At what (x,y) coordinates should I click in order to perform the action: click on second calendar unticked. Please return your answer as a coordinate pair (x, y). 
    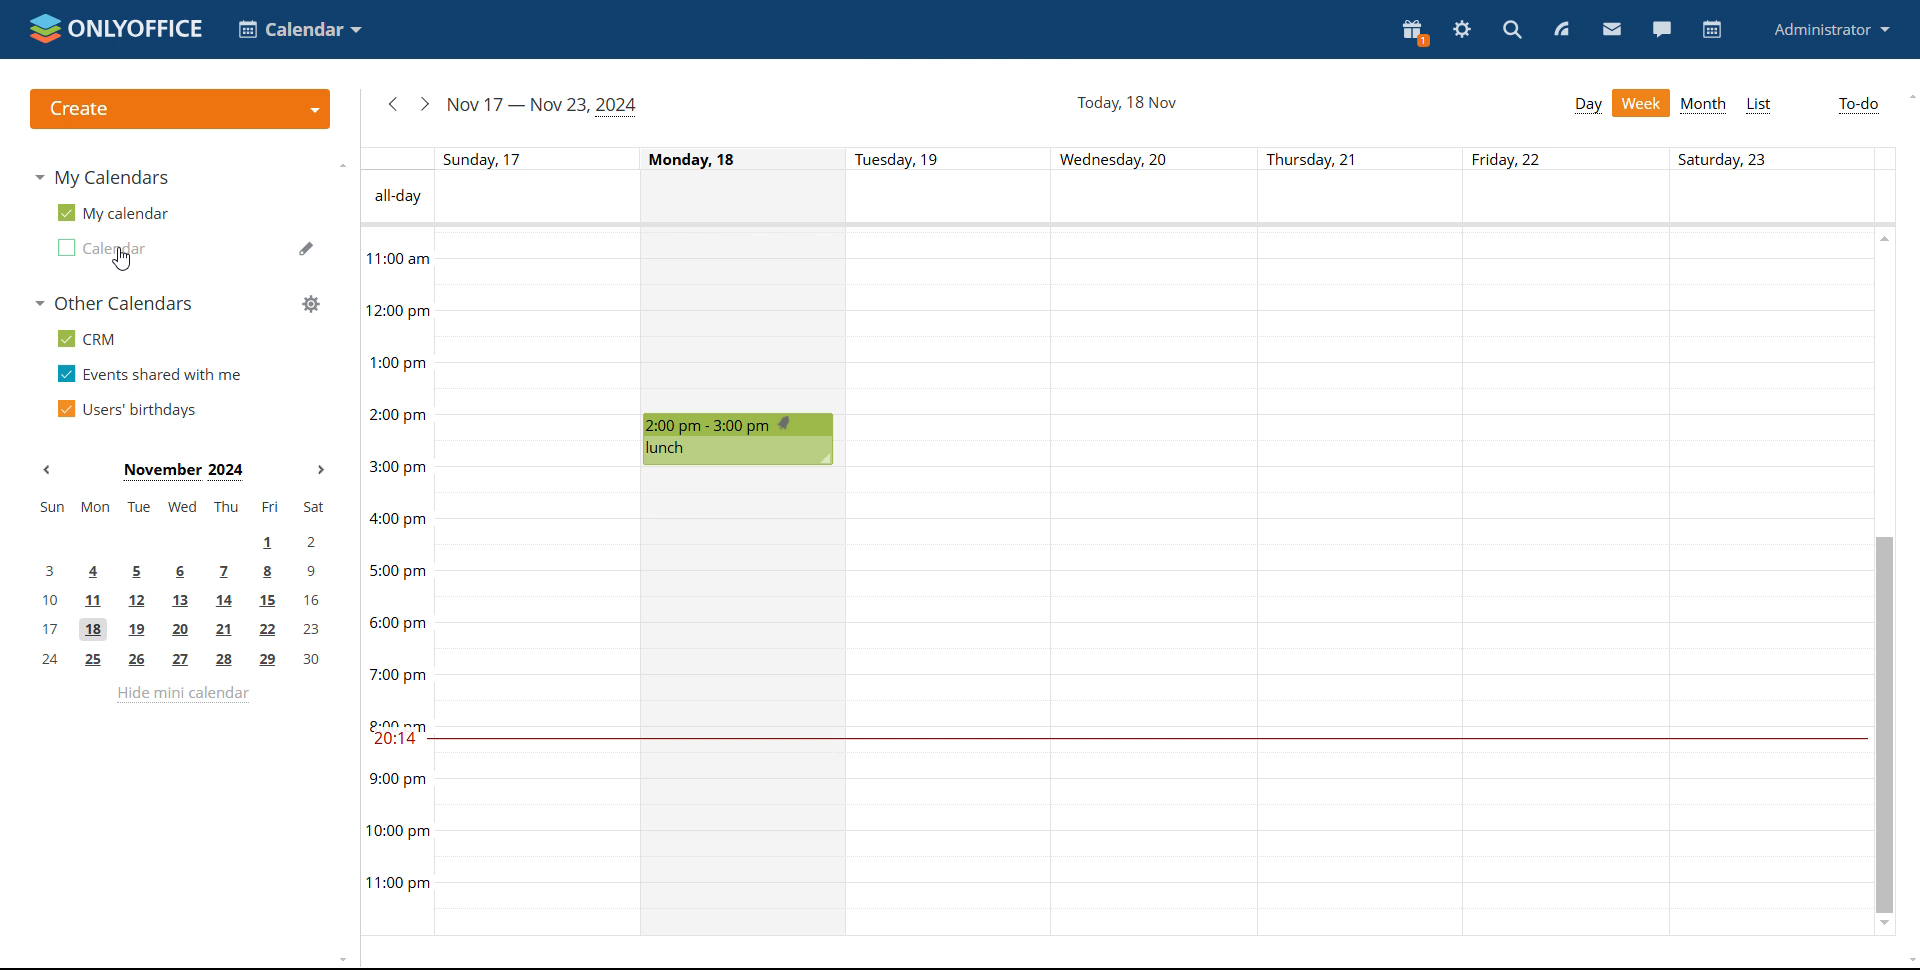
    Looking at the image, I should click on (102, 249).